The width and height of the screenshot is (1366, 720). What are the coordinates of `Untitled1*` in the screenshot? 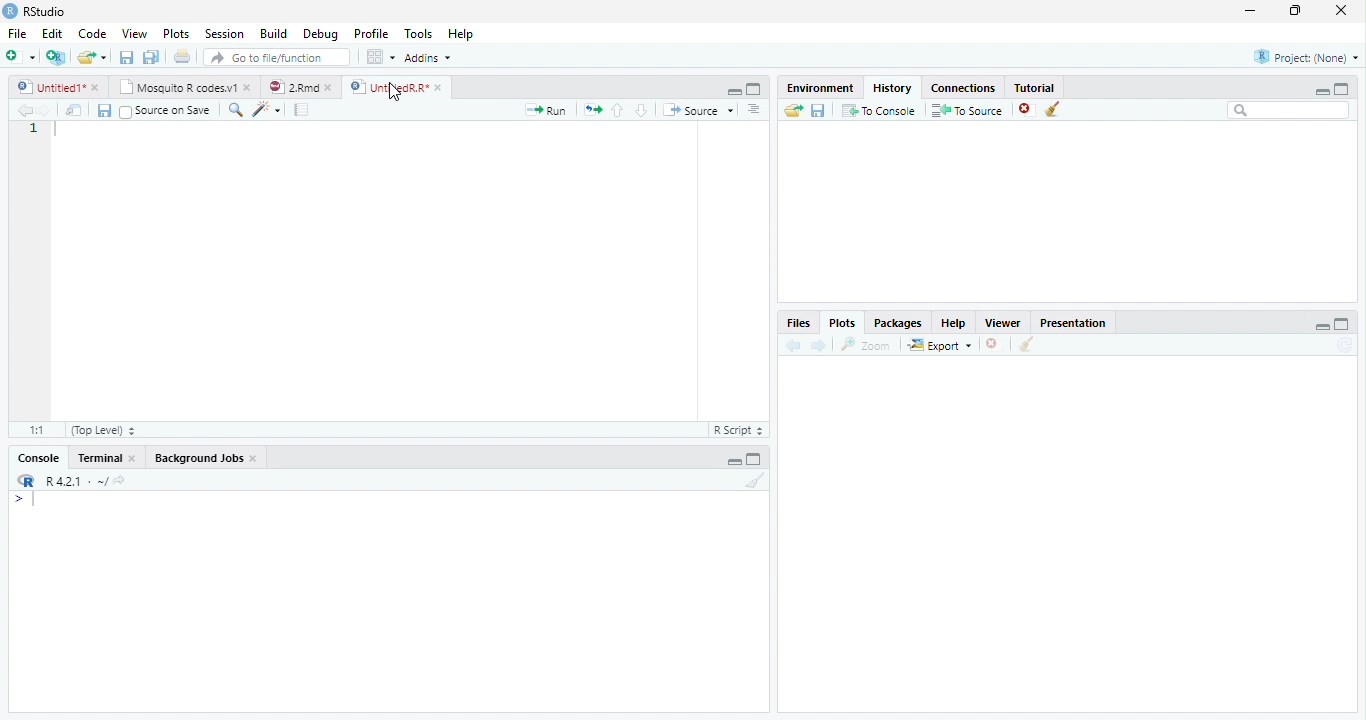 It's located at (48, 86).